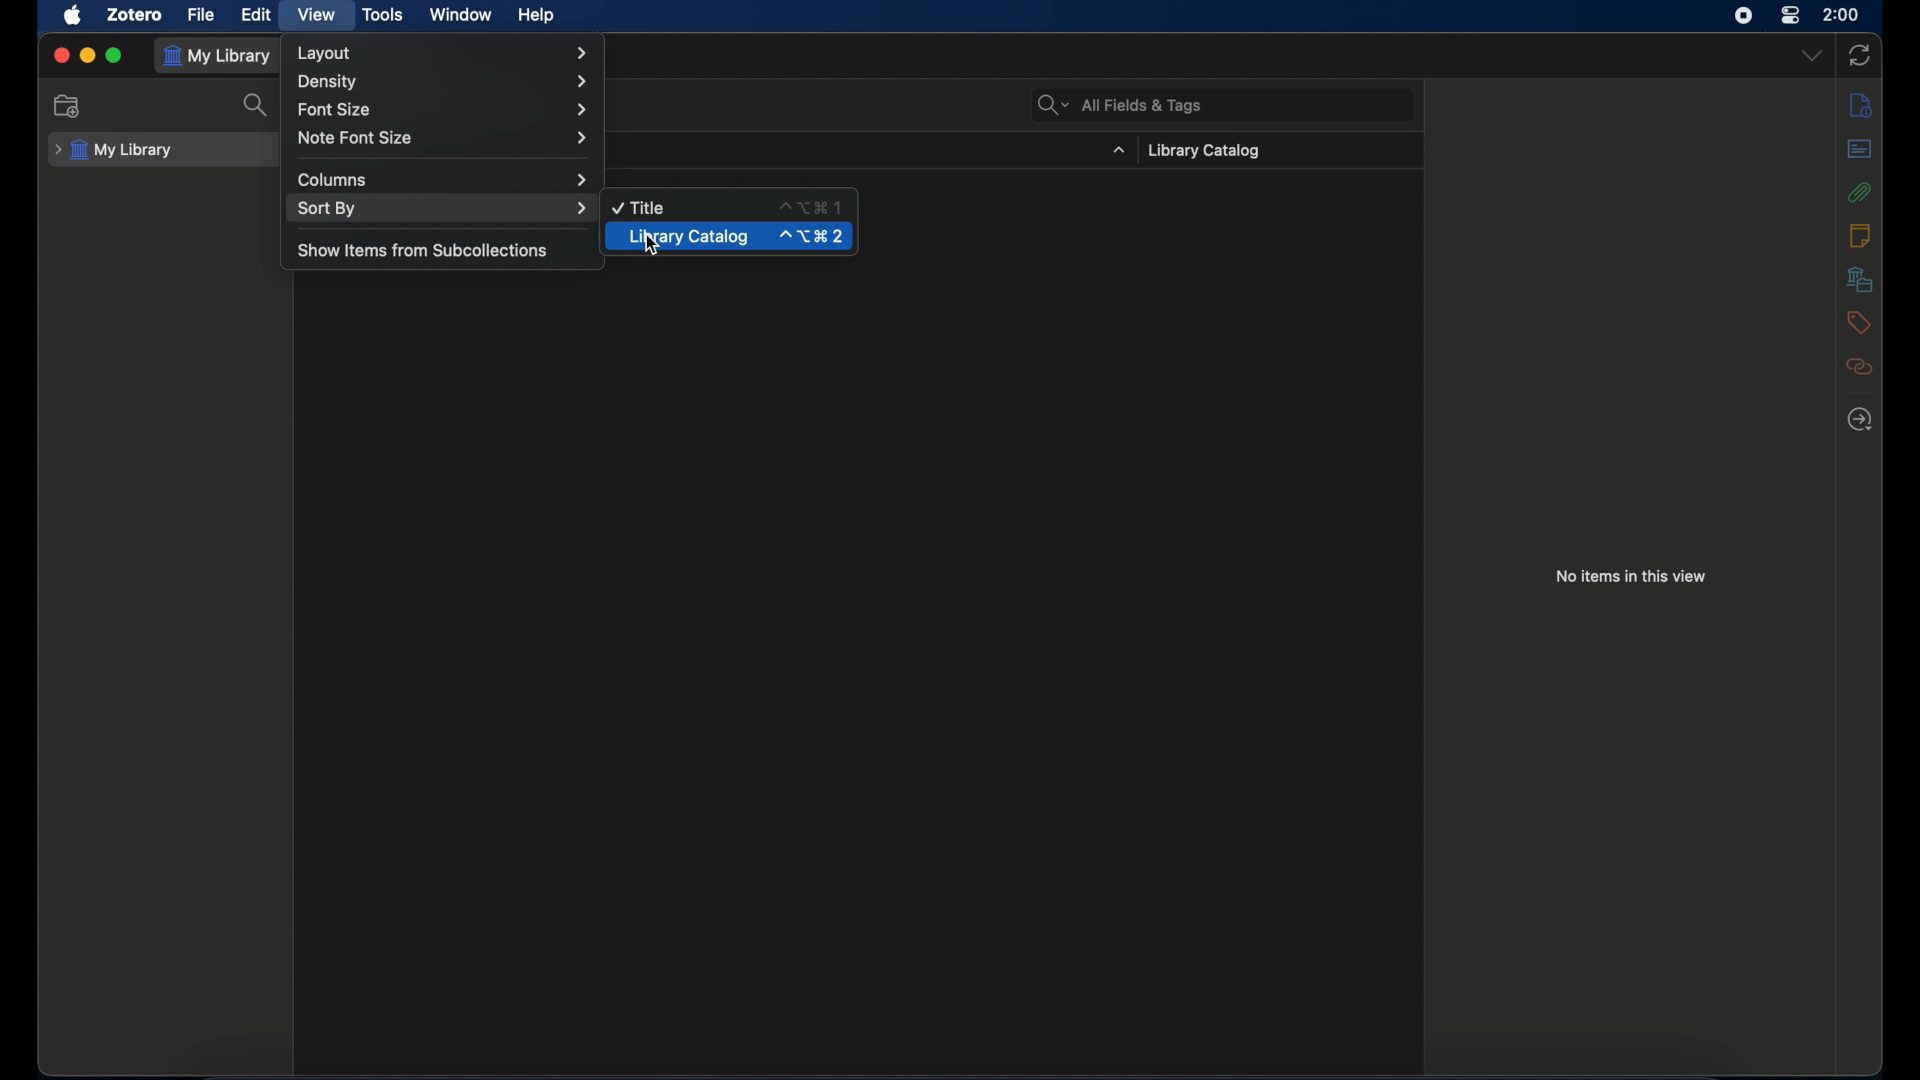 This screenshot has width=1920, height=1080. What do you see at coordinates (1118, 106) in the screenshot?
I see `all fields & tags` at bounding box center [1118, 106].